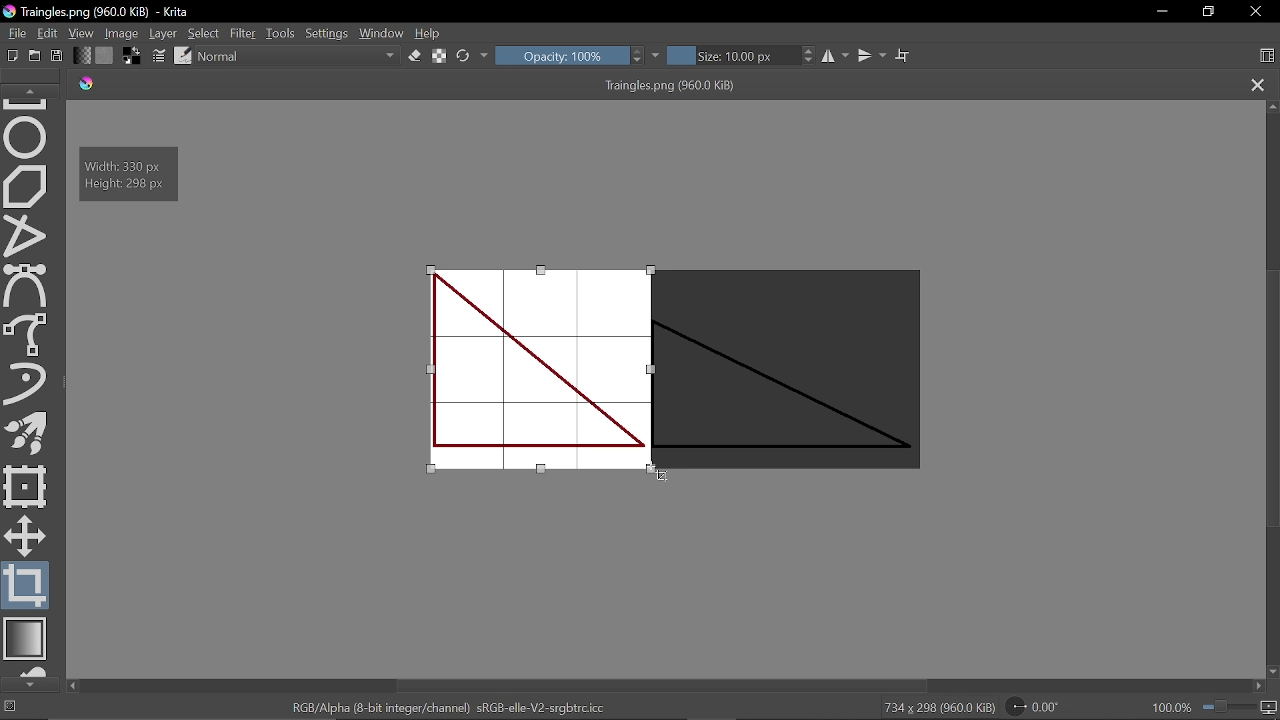 This screenshot has width=1280, height=720. Describe the element at coordinates (82, 33) in the screenshot. I see `View` at that location.